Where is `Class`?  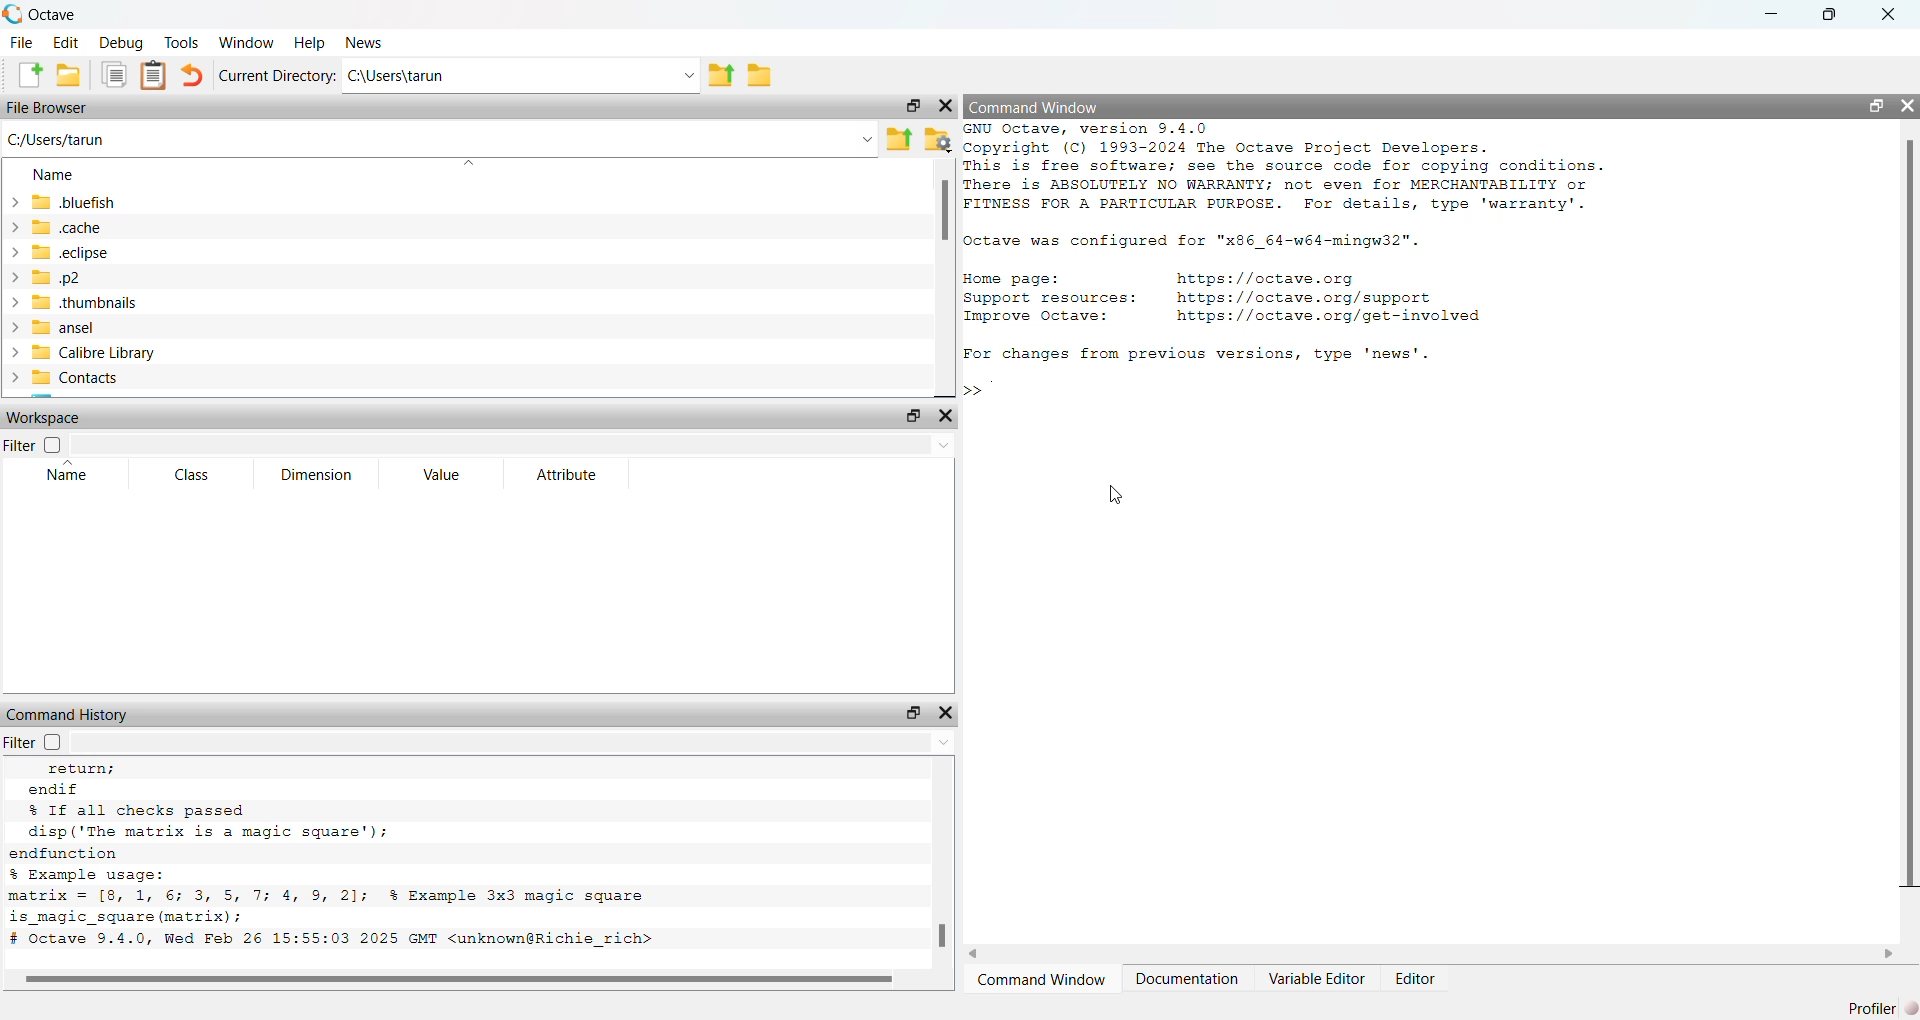 Class is located at coordinates (193, 476).